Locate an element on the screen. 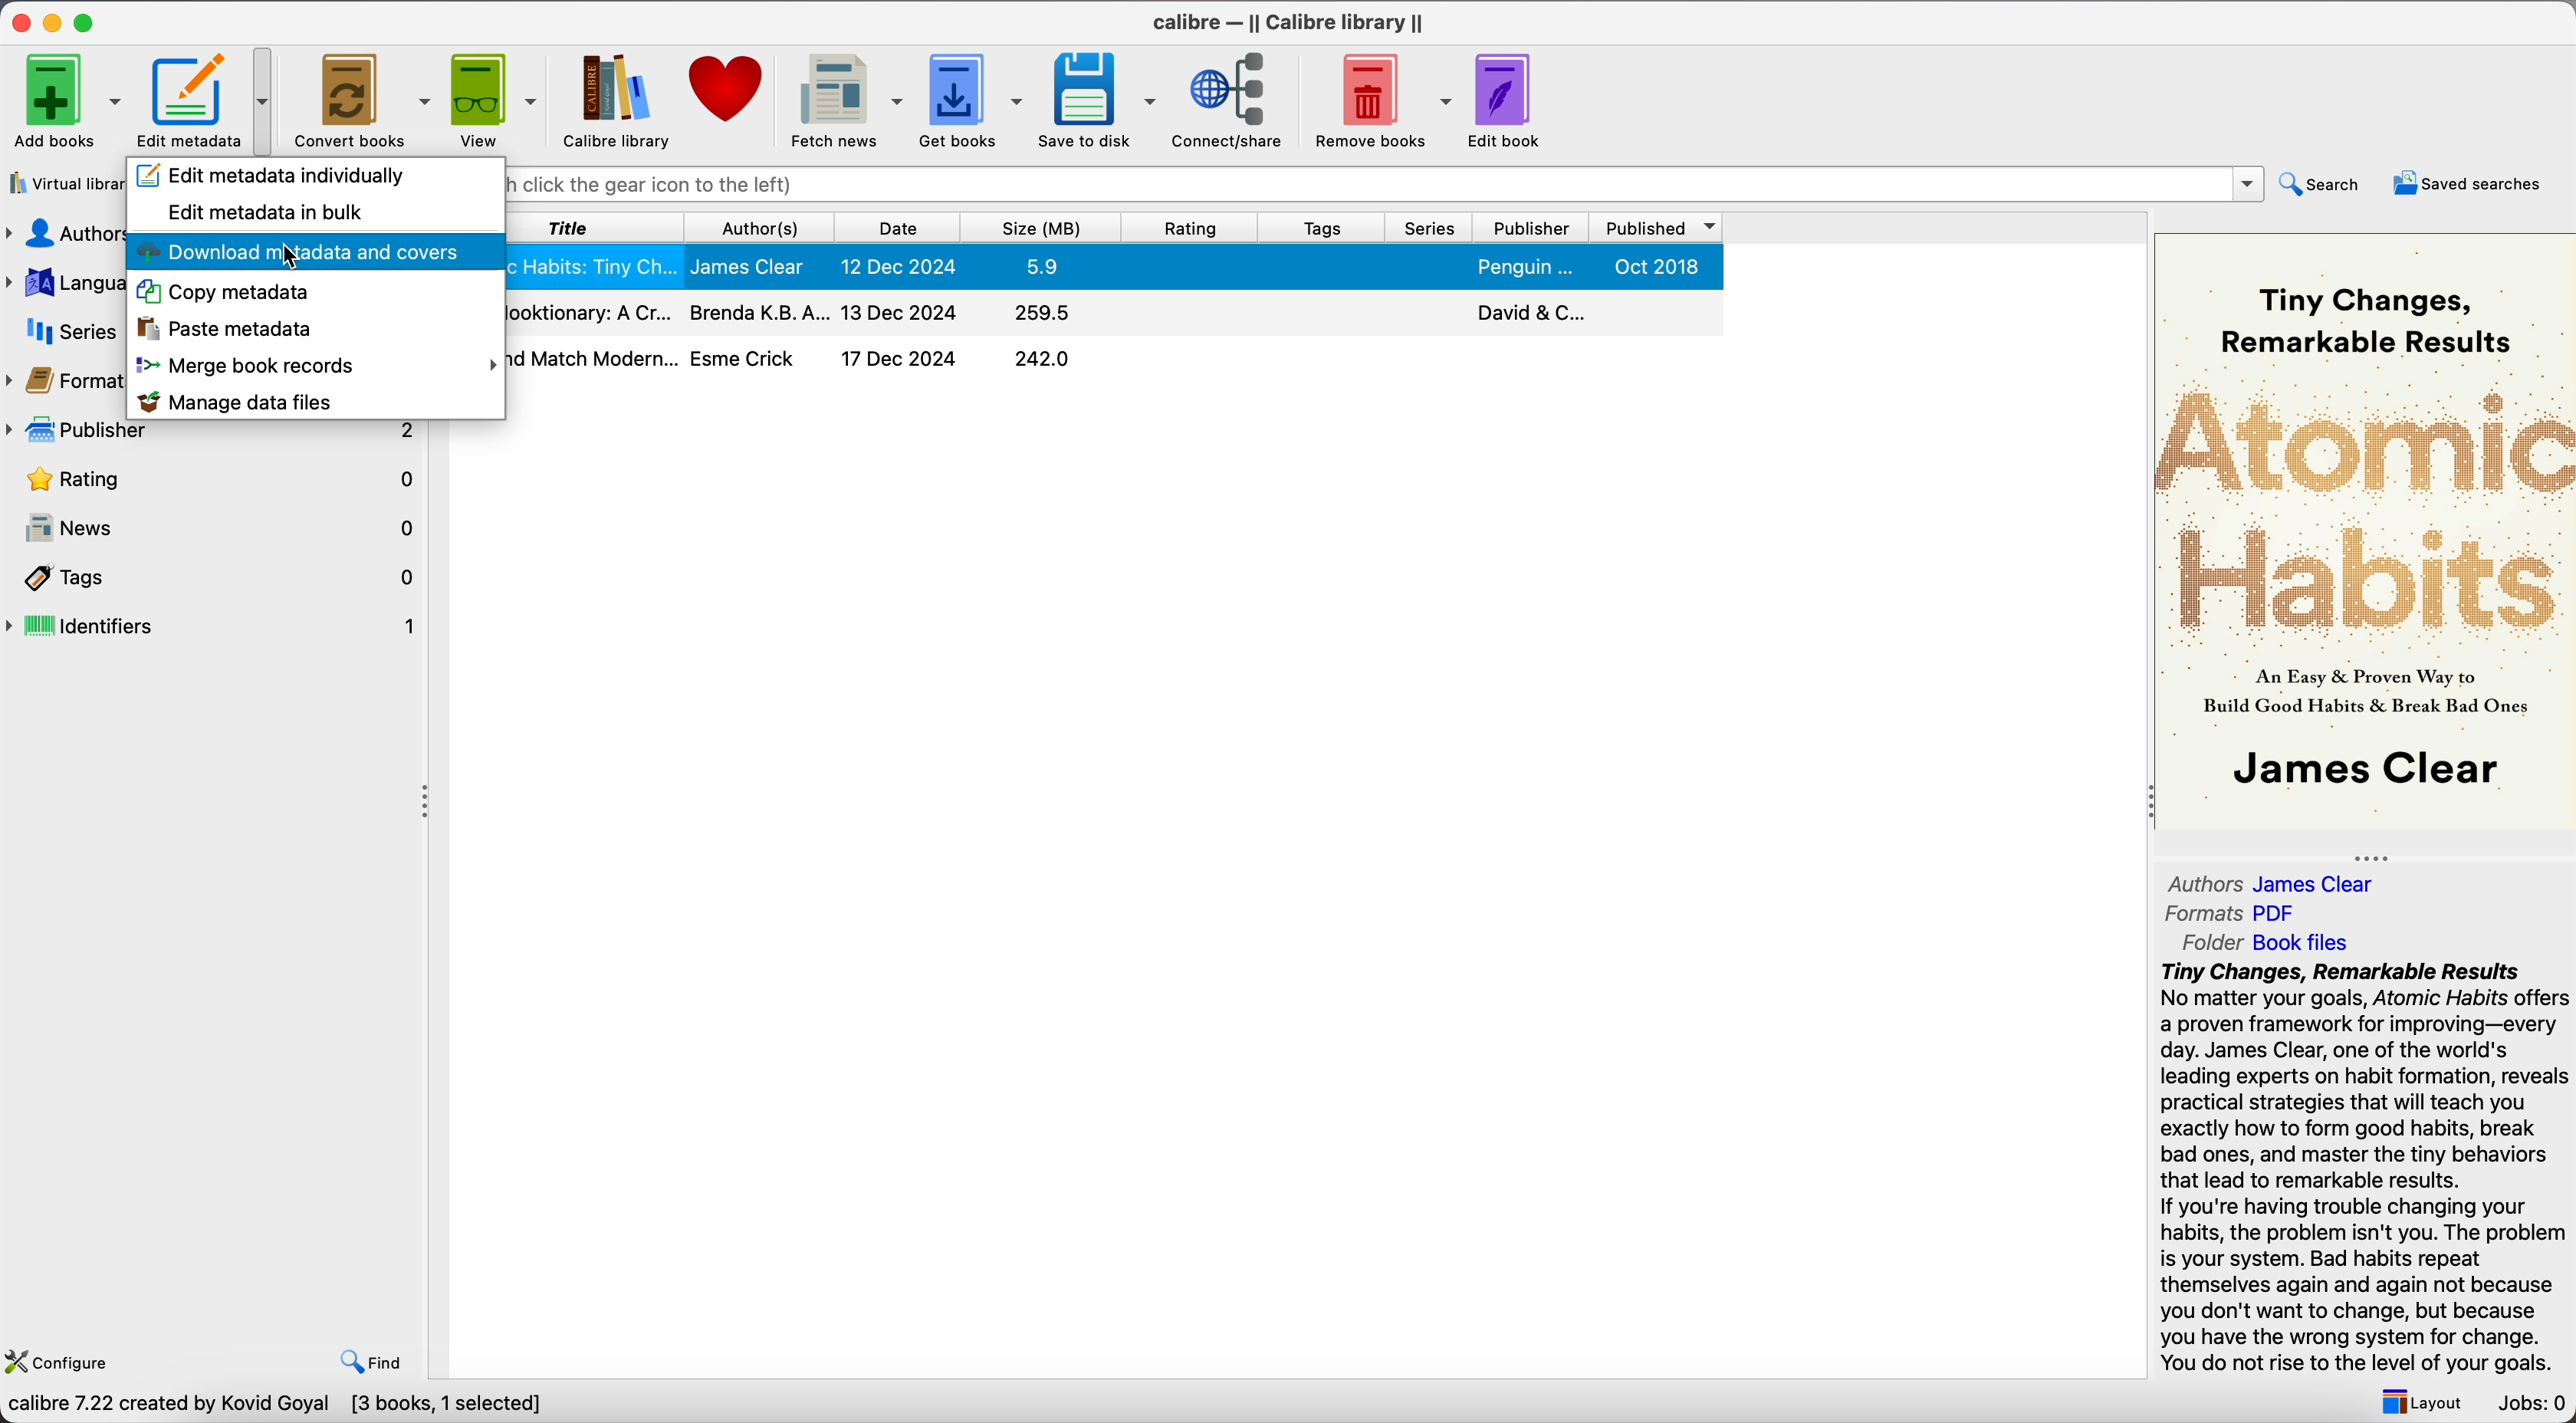 Image resolution: width=2576 pixels, height=1423 pixels. 17 Dec 2024 is located at coordinates (899, 358).